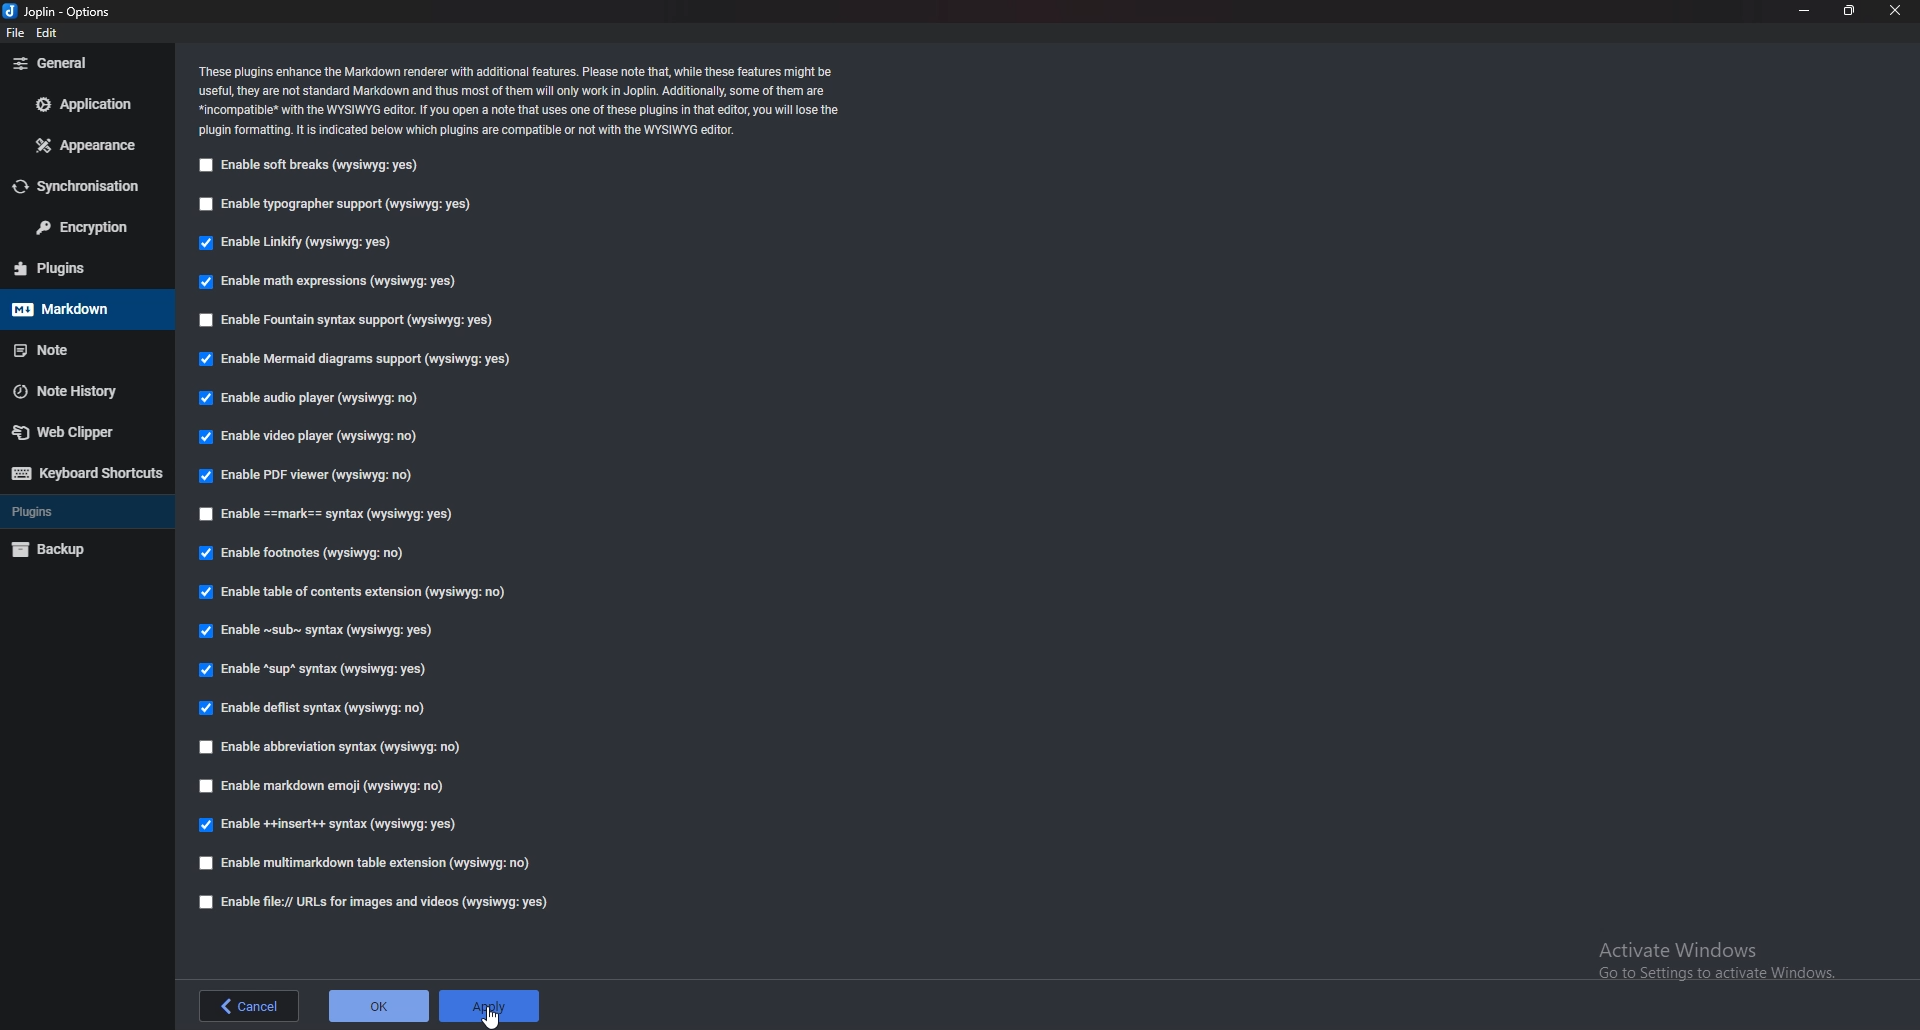 The width and height of the screenshot is (1920, 1030). Describe the element at coordinates (84, 473) in the screenshot. I see `Keyboard shortcuts` at that location.